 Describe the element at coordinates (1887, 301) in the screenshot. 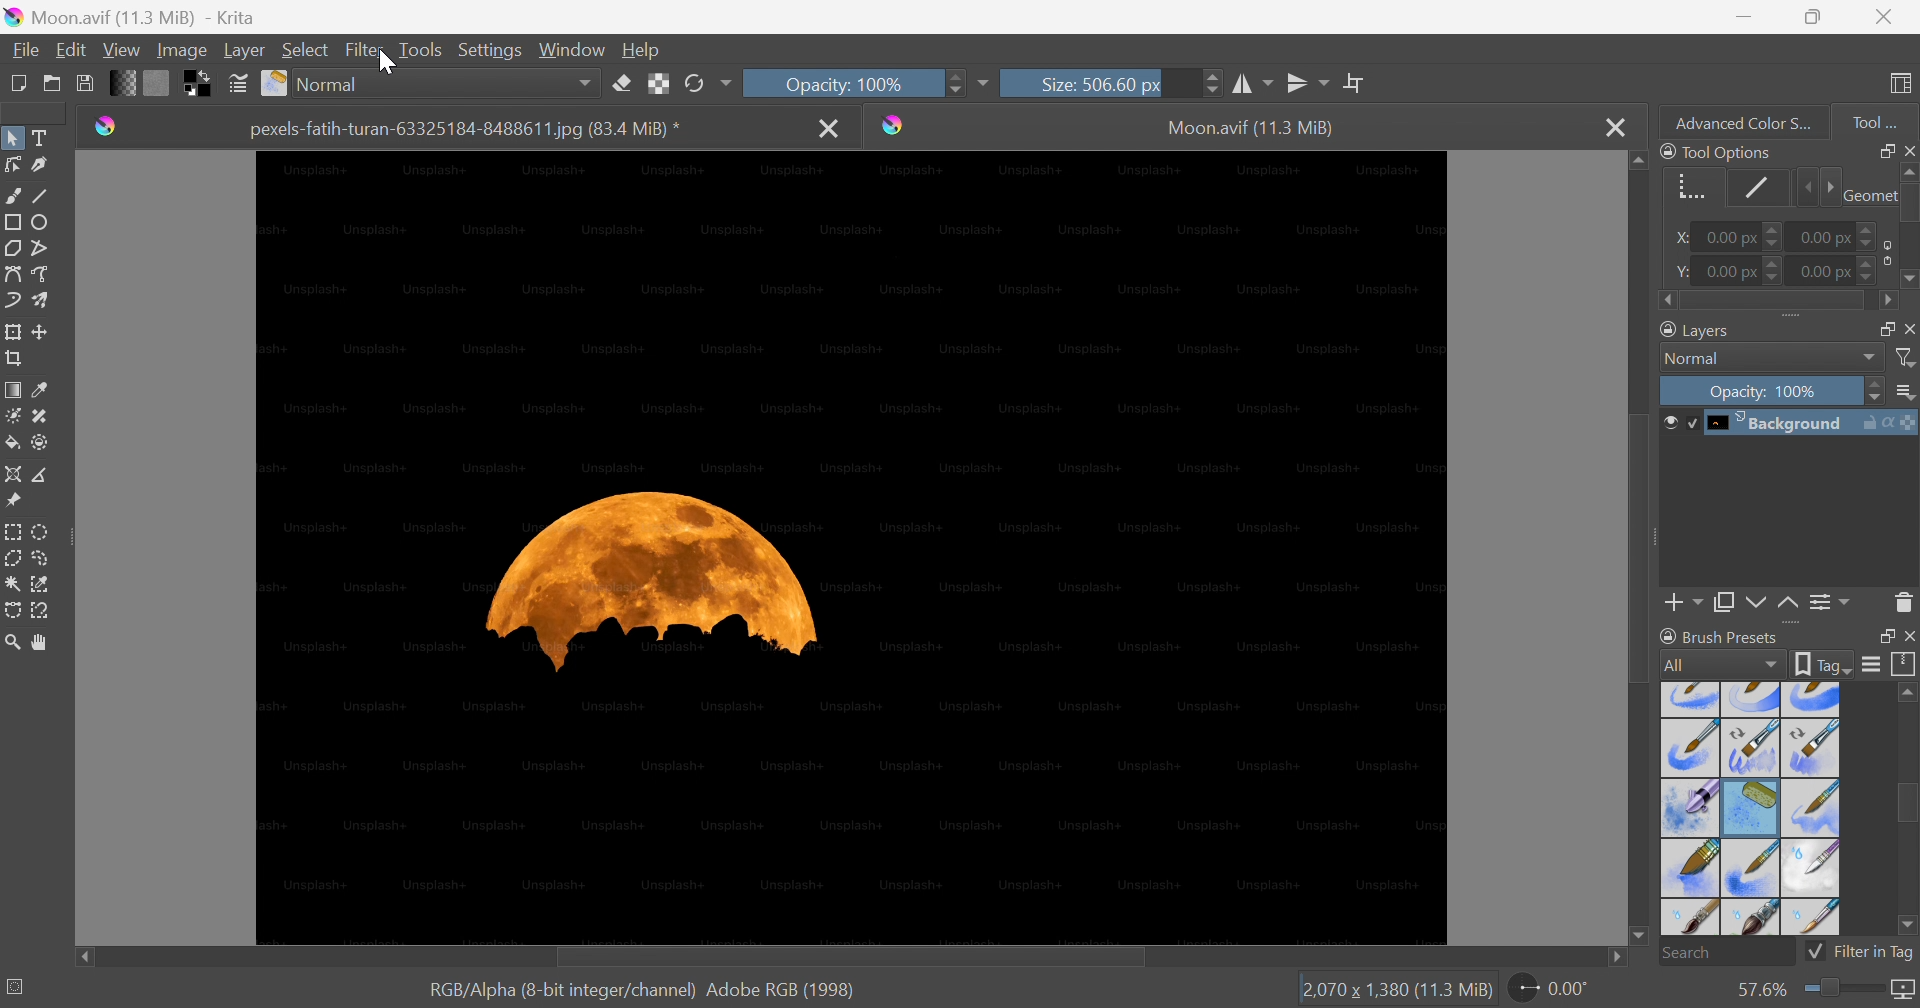

I see `Scroll right` at that location.